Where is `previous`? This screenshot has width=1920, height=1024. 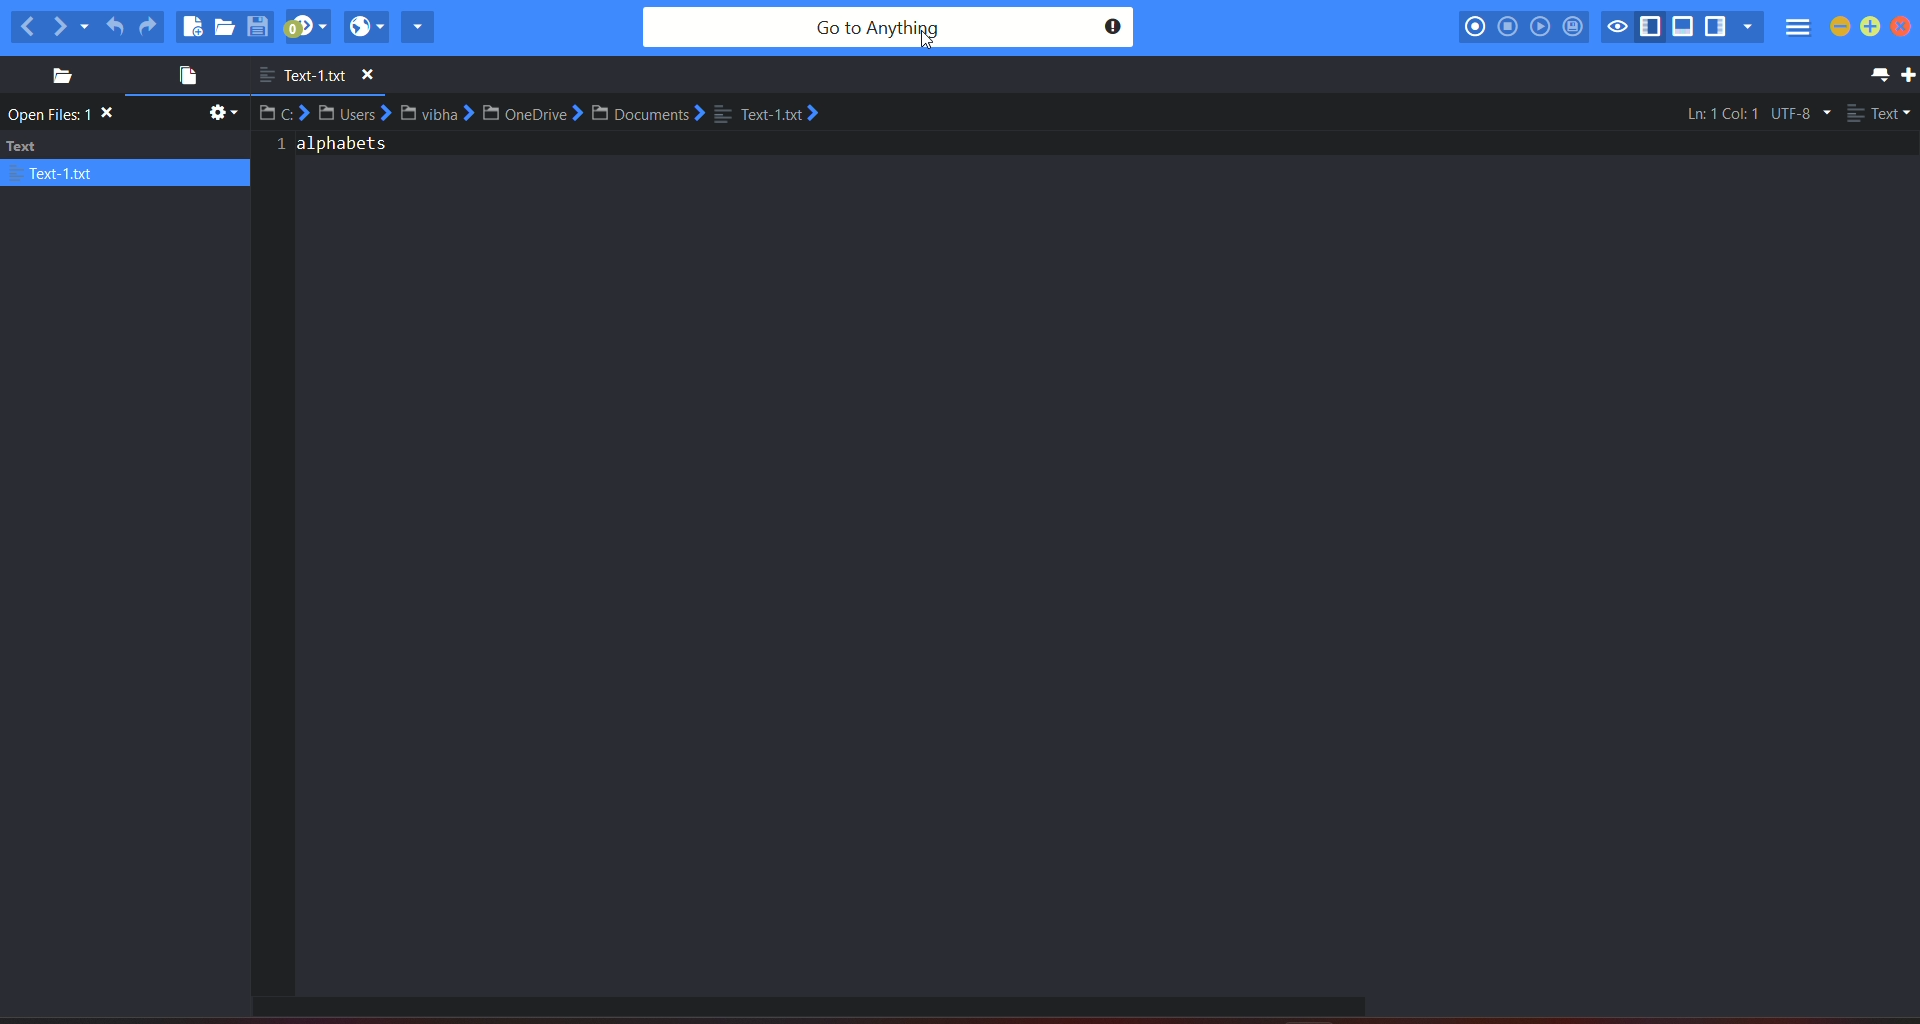
previous is located at coordinates (26, 26).